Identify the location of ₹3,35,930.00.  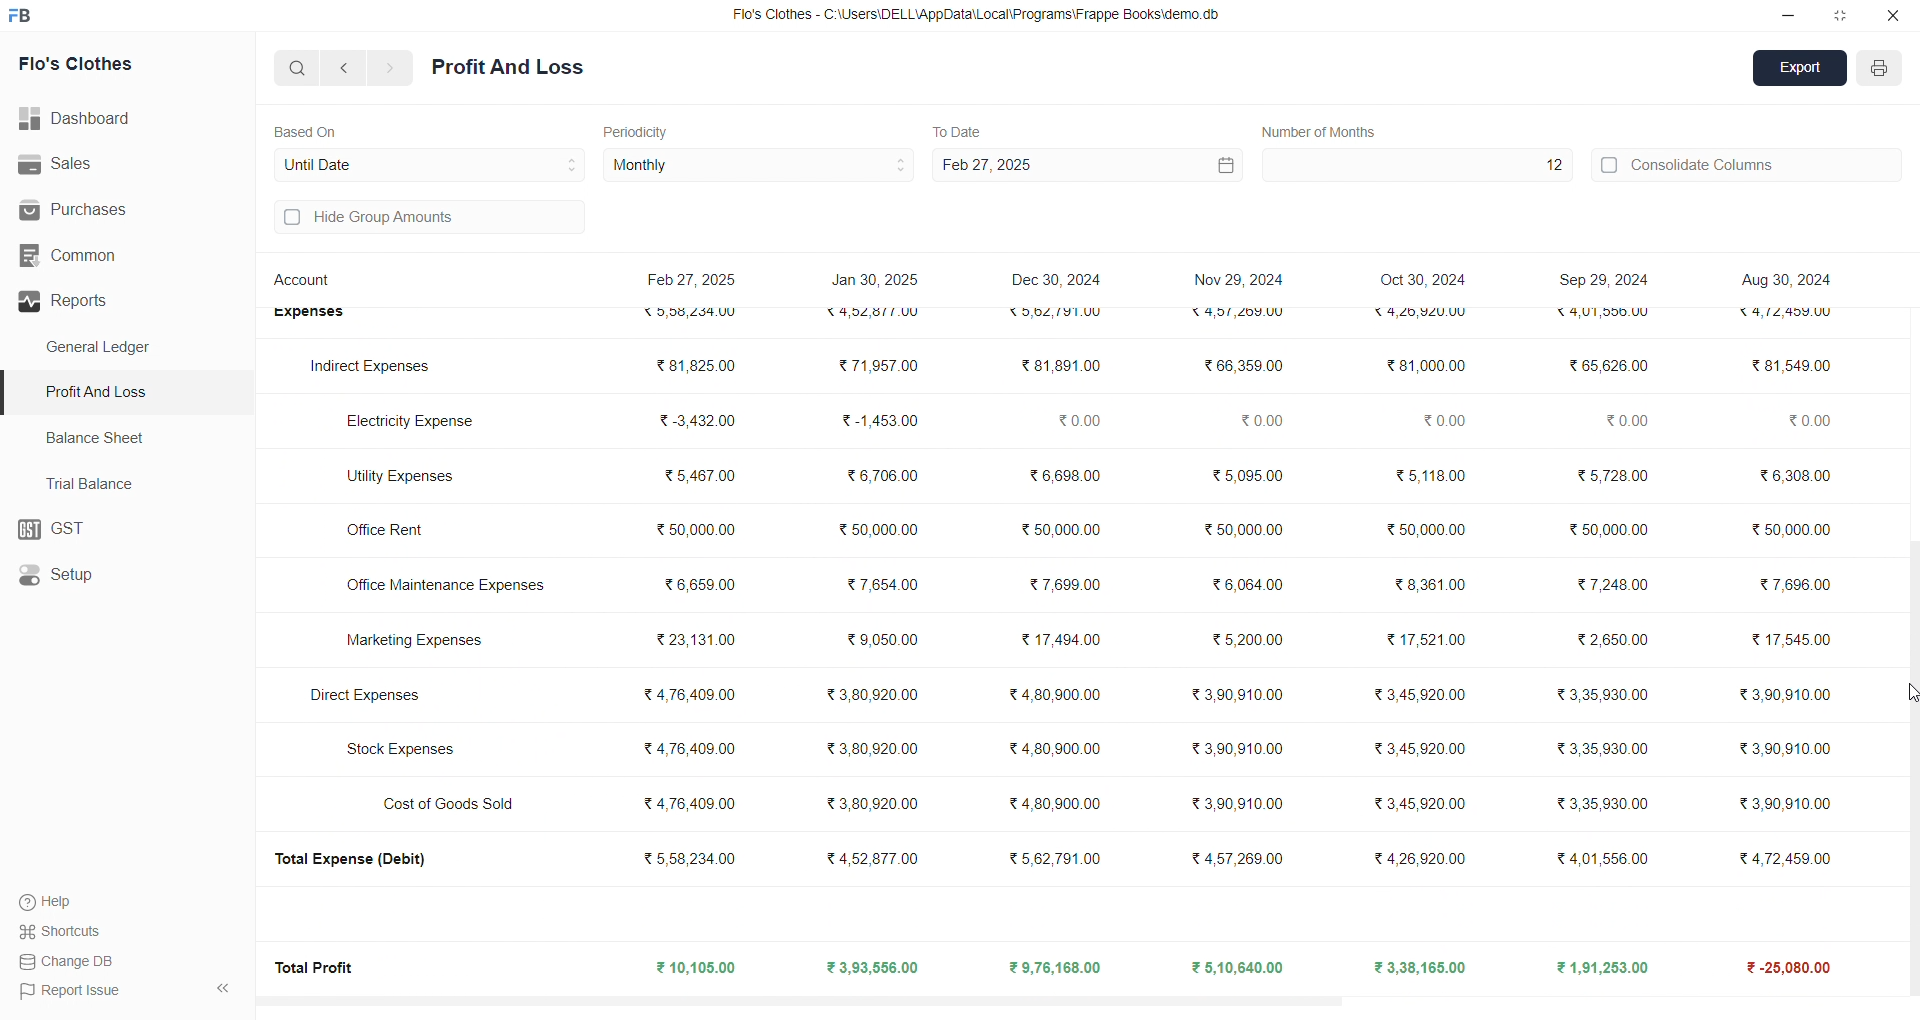
(1595, 748).